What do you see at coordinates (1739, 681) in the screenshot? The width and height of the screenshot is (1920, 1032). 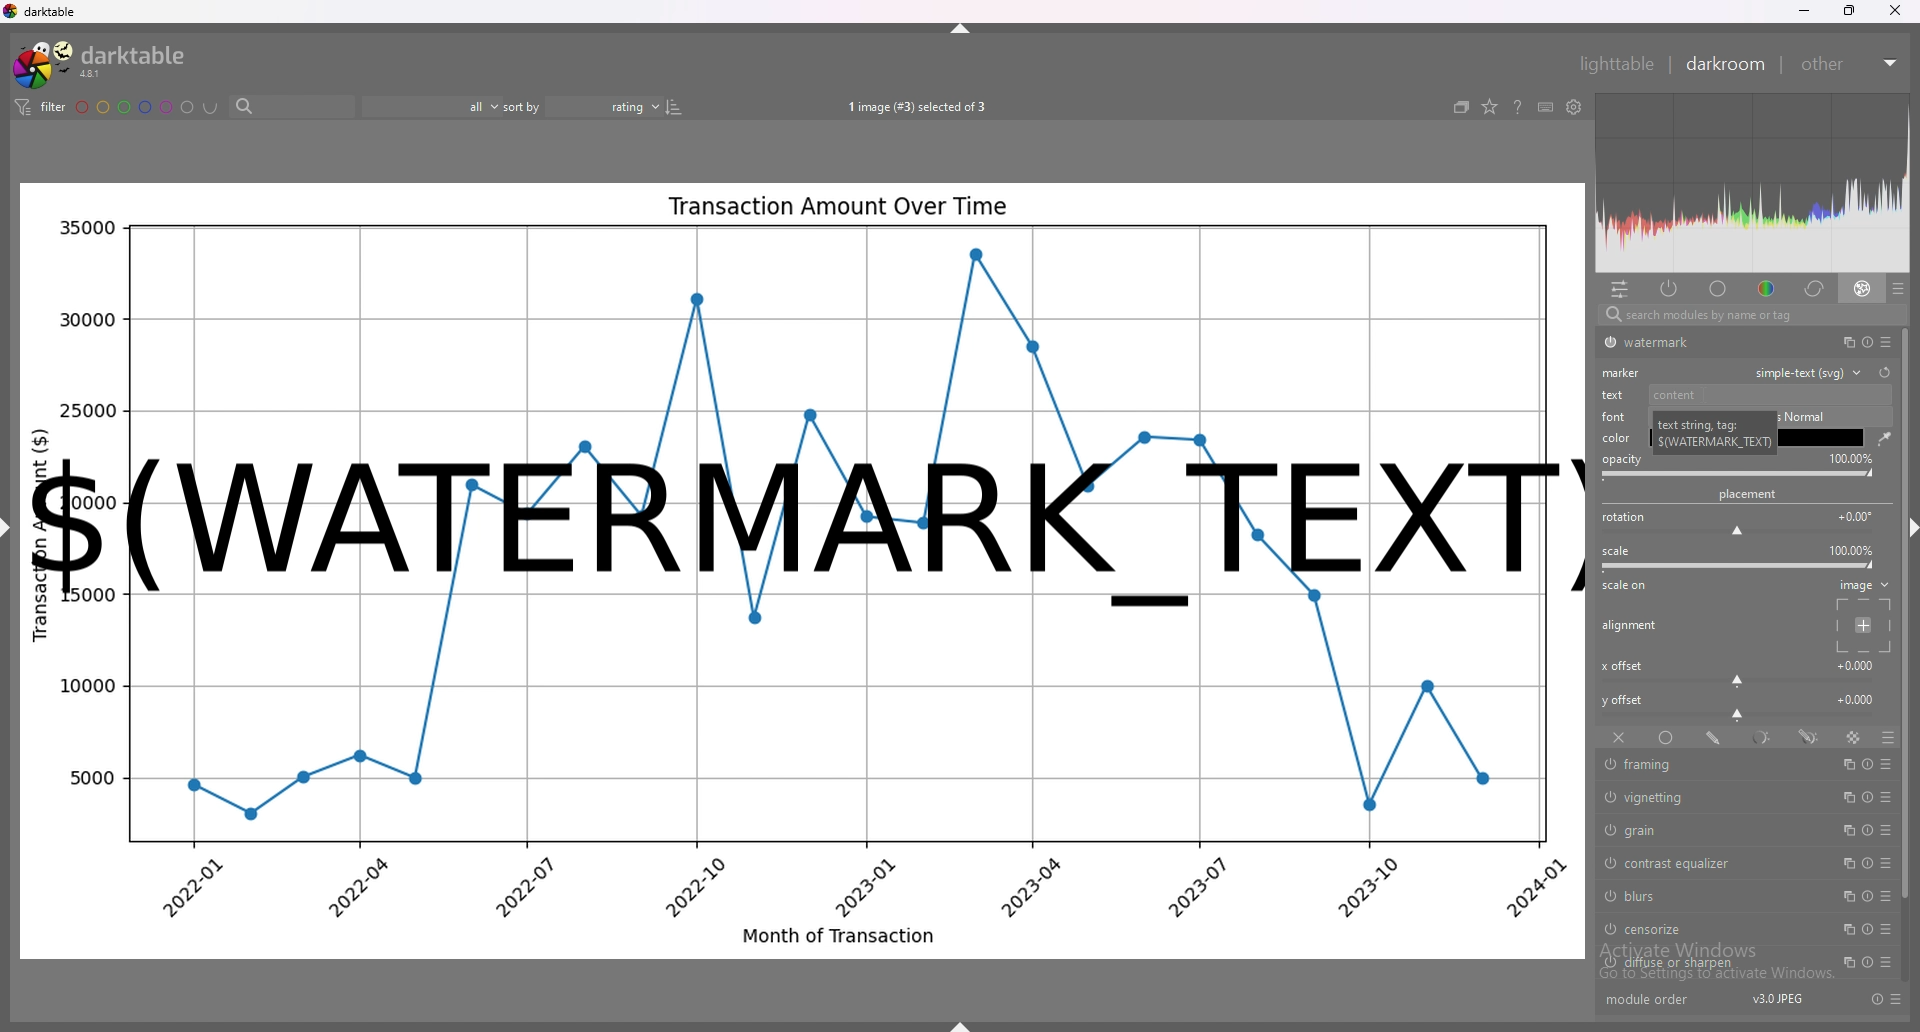 I see `x offset bar` at bounding box center [1739, 681].